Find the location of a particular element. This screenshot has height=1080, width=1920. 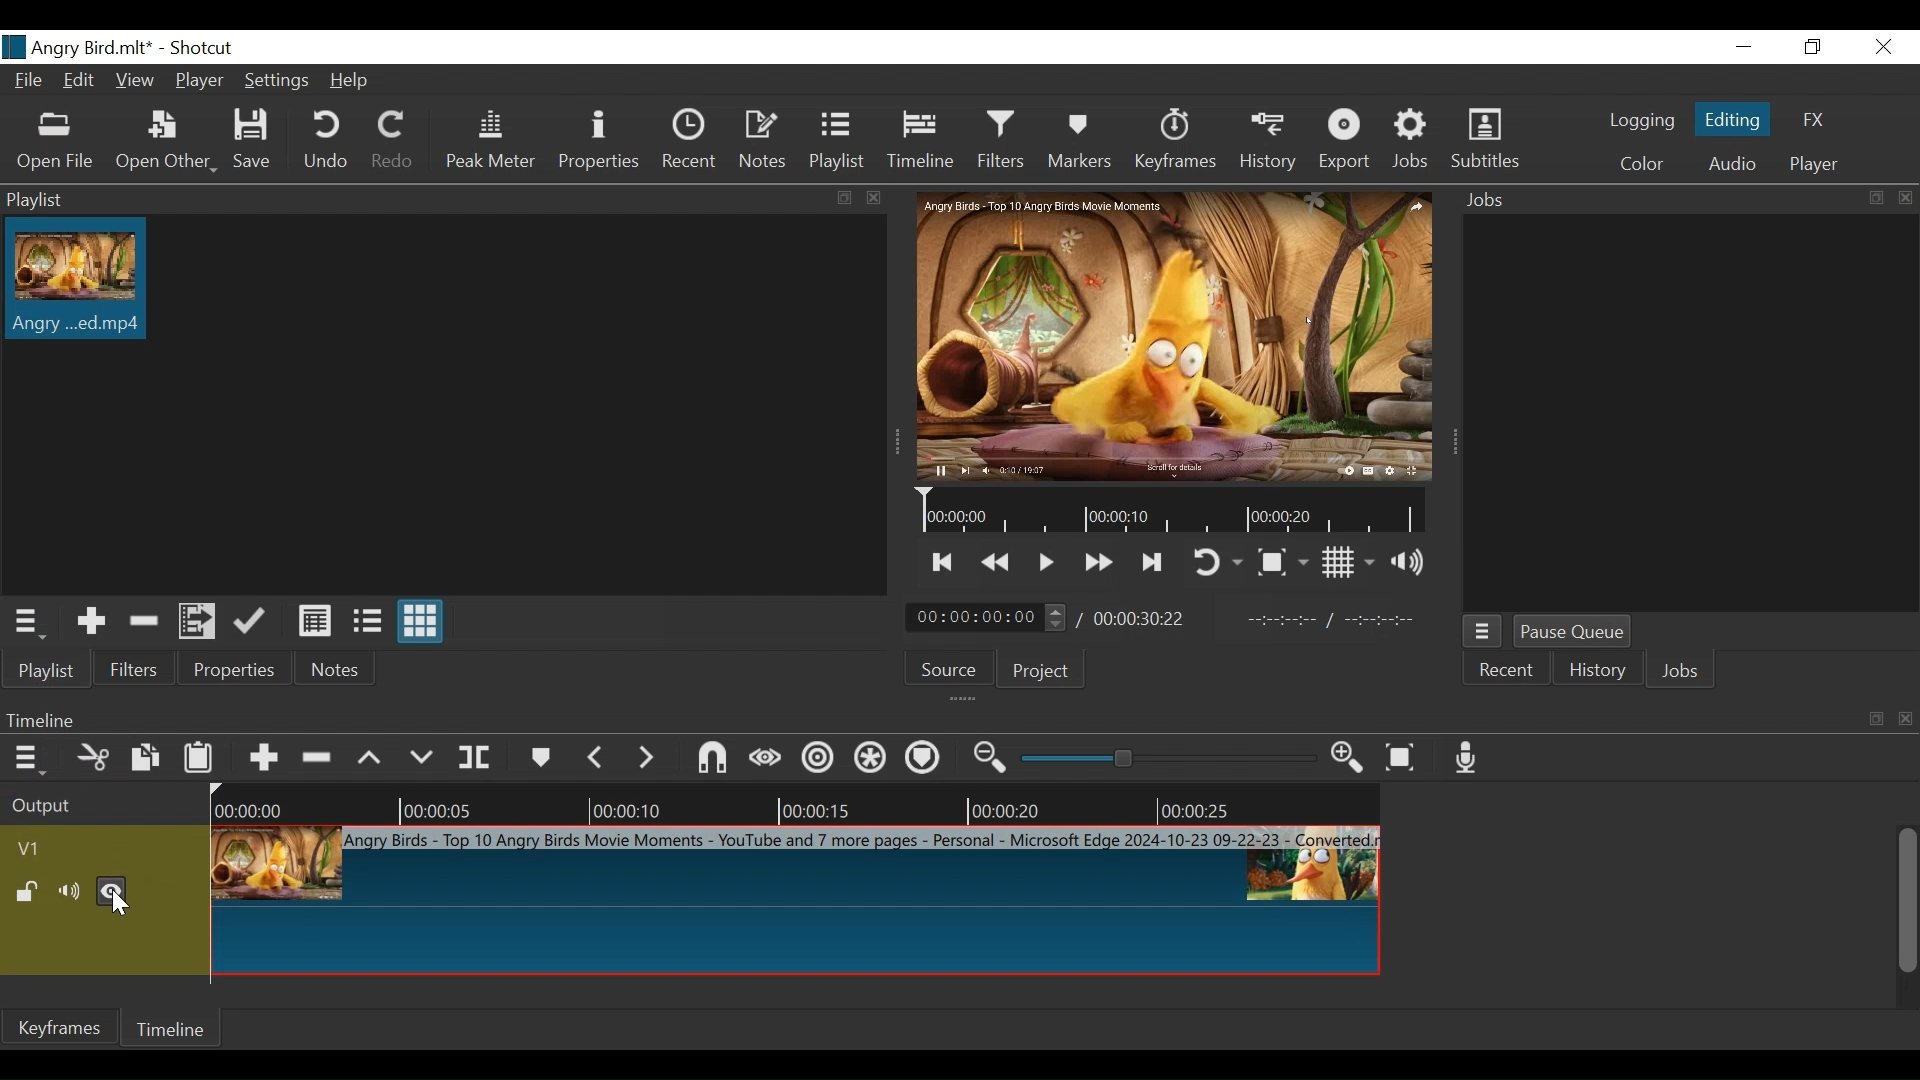

Zoom timeline out is located at coordinates (993, 758).